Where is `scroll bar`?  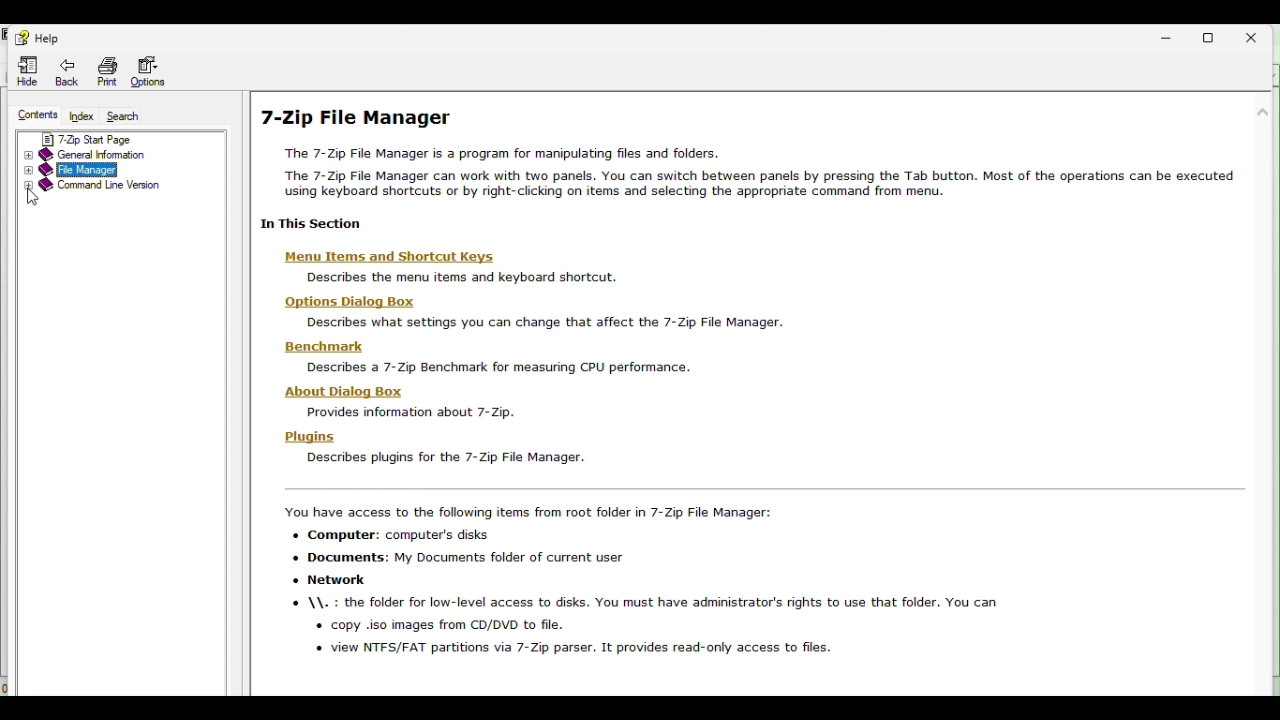 scroll bar is located at coordinates (1267, 321).